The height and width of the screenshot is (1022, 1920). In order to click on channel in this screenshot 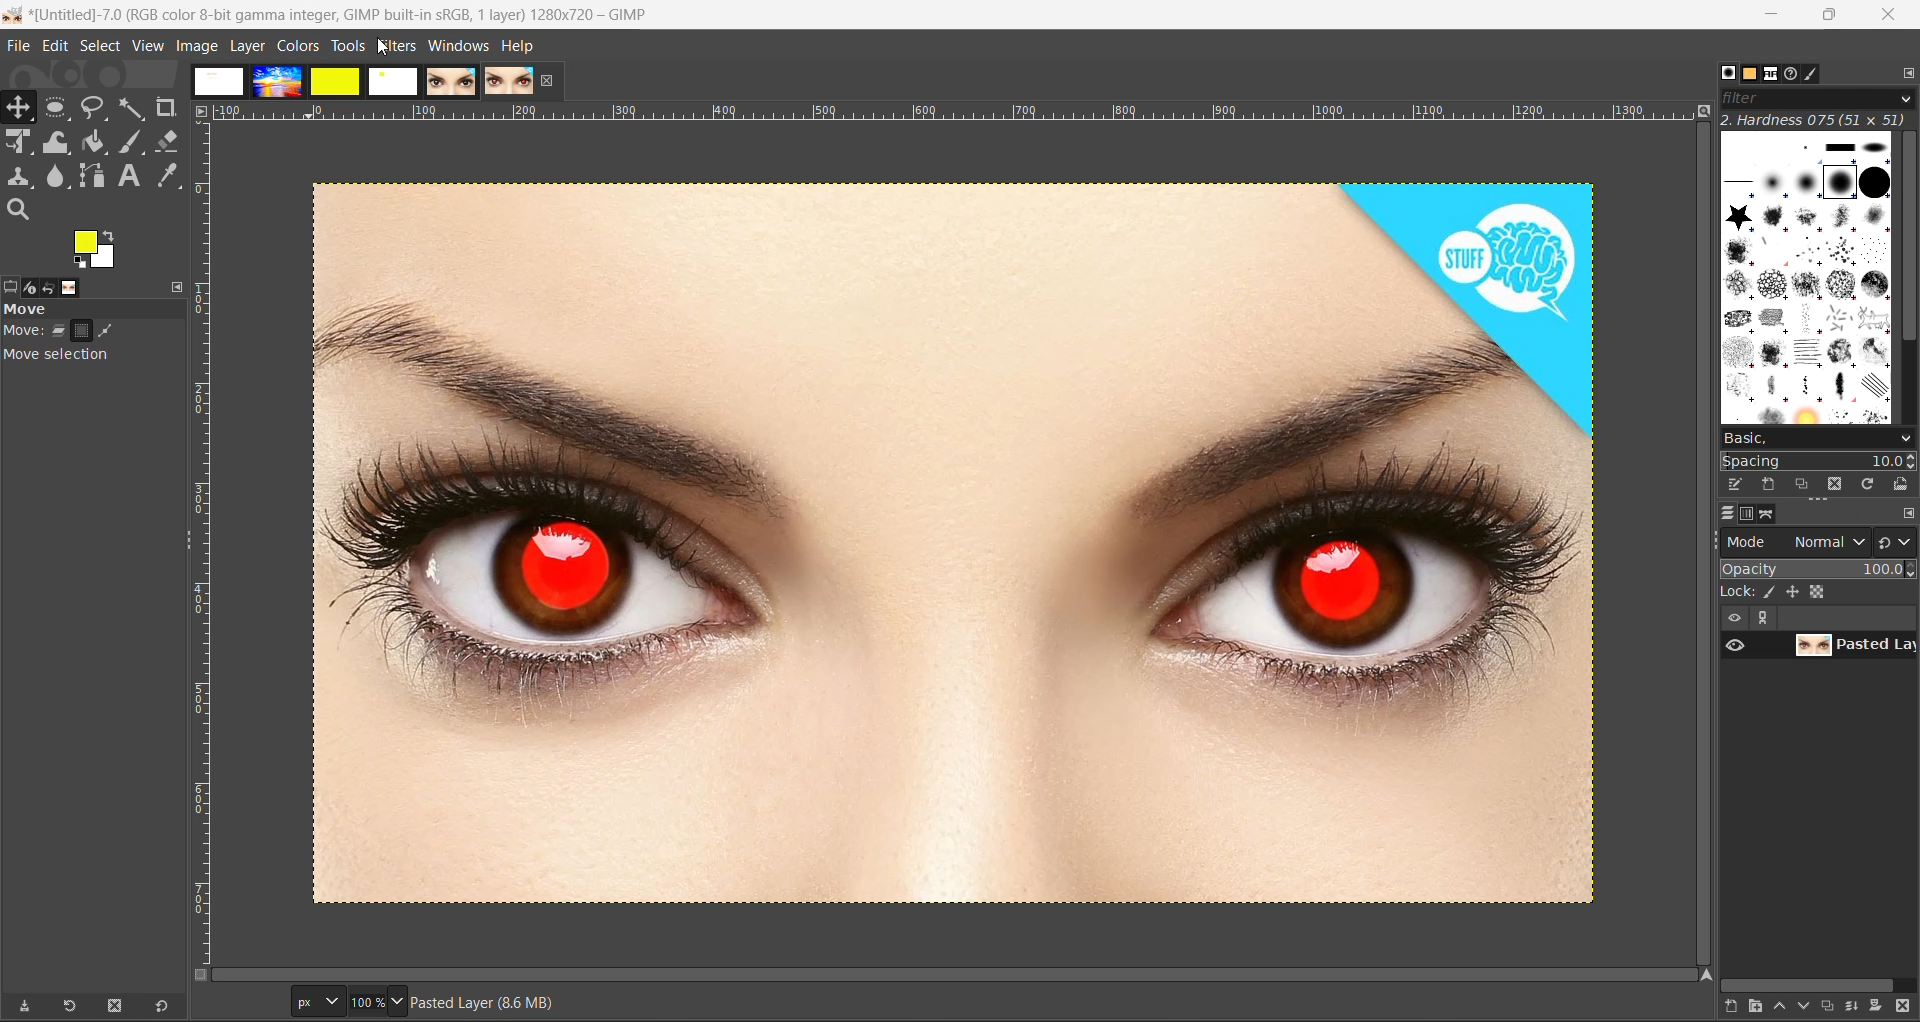, I will do `click(1747, 514)`.